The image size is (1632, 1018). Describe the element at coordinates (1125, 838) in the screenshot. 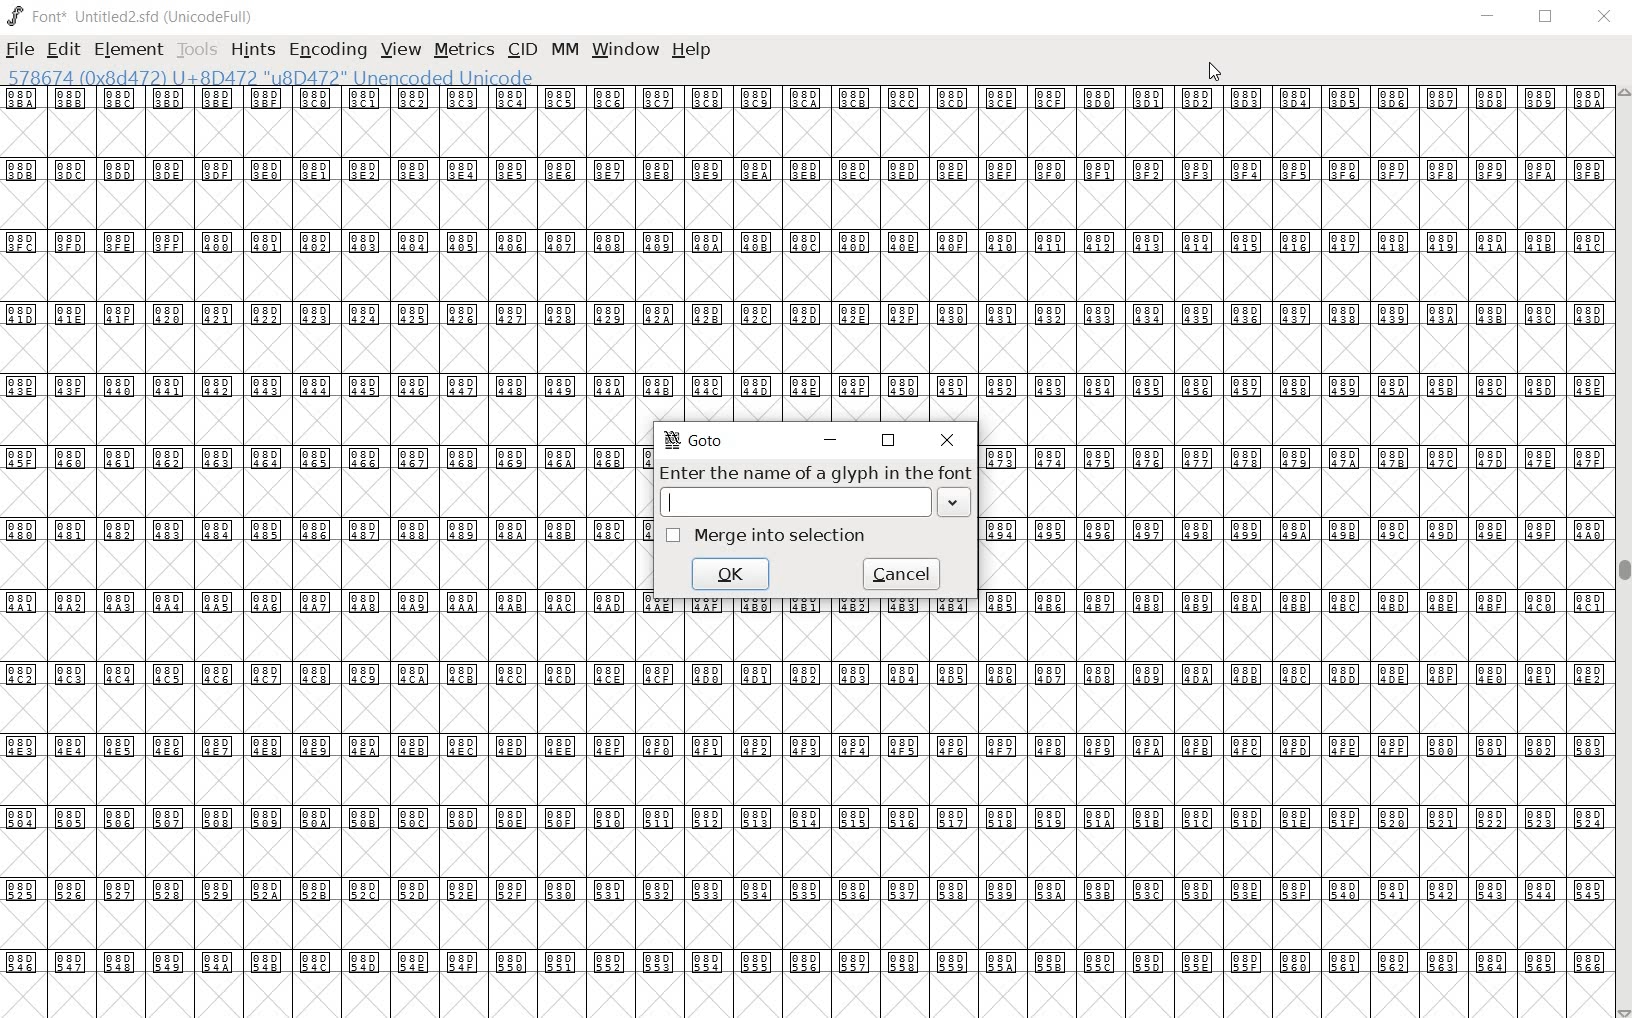

I see `glyph characters` at that location.